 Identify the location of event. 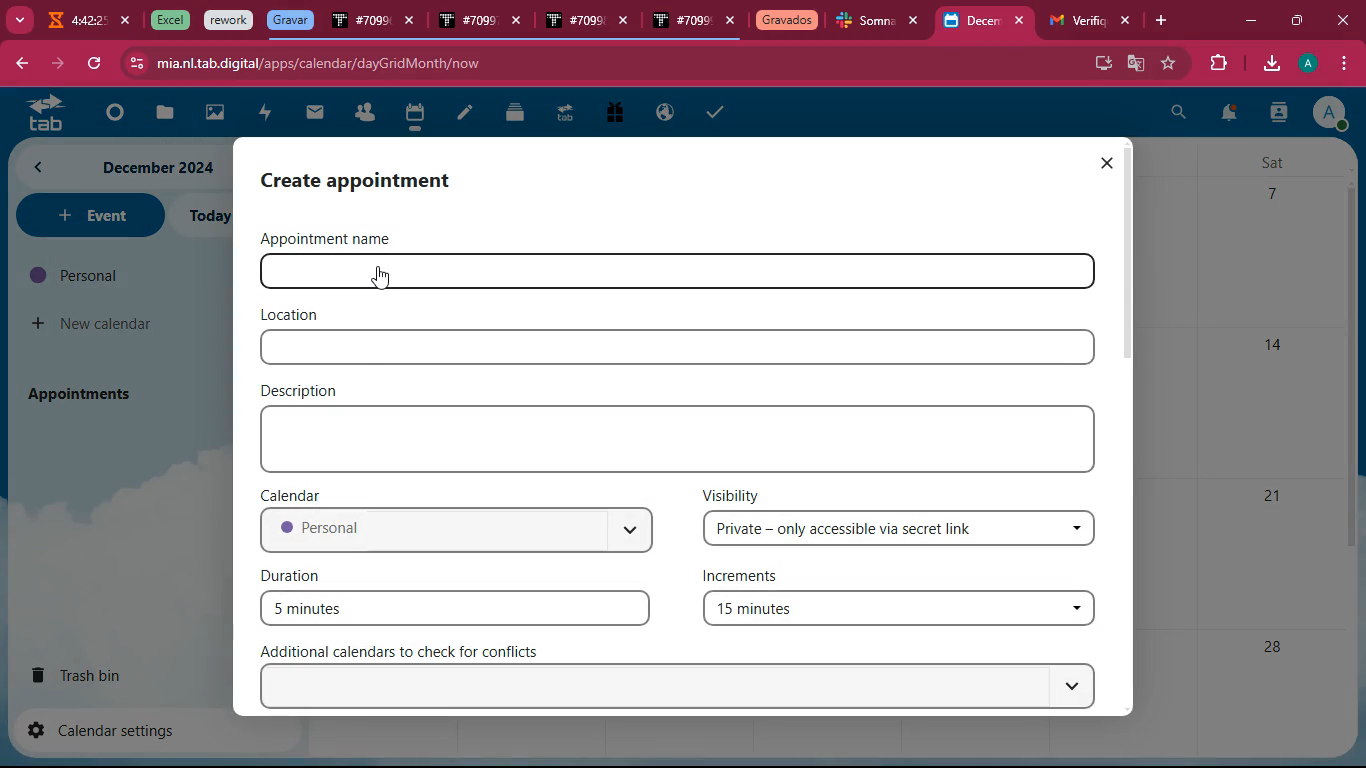
(88, 215).